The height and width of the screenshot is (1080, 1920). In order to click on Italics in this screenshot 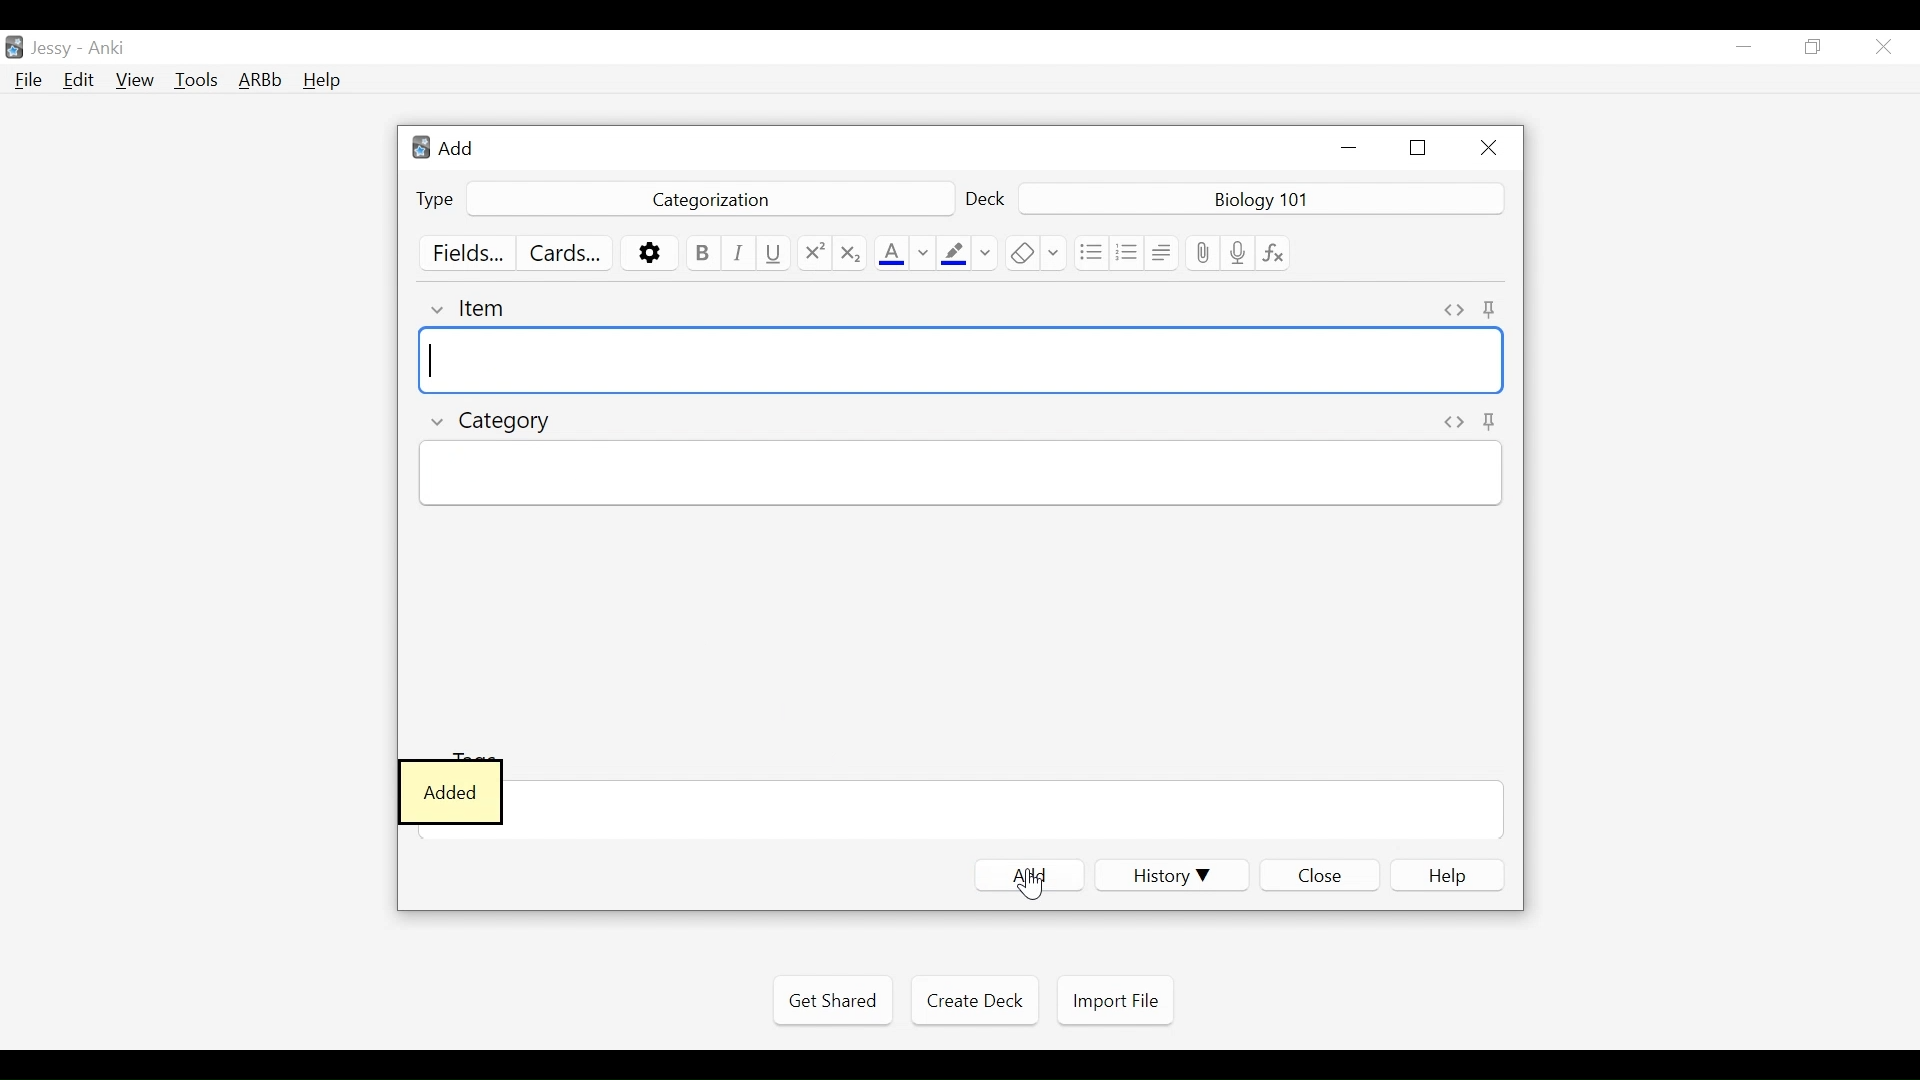, I will do `click(742, 252)`.